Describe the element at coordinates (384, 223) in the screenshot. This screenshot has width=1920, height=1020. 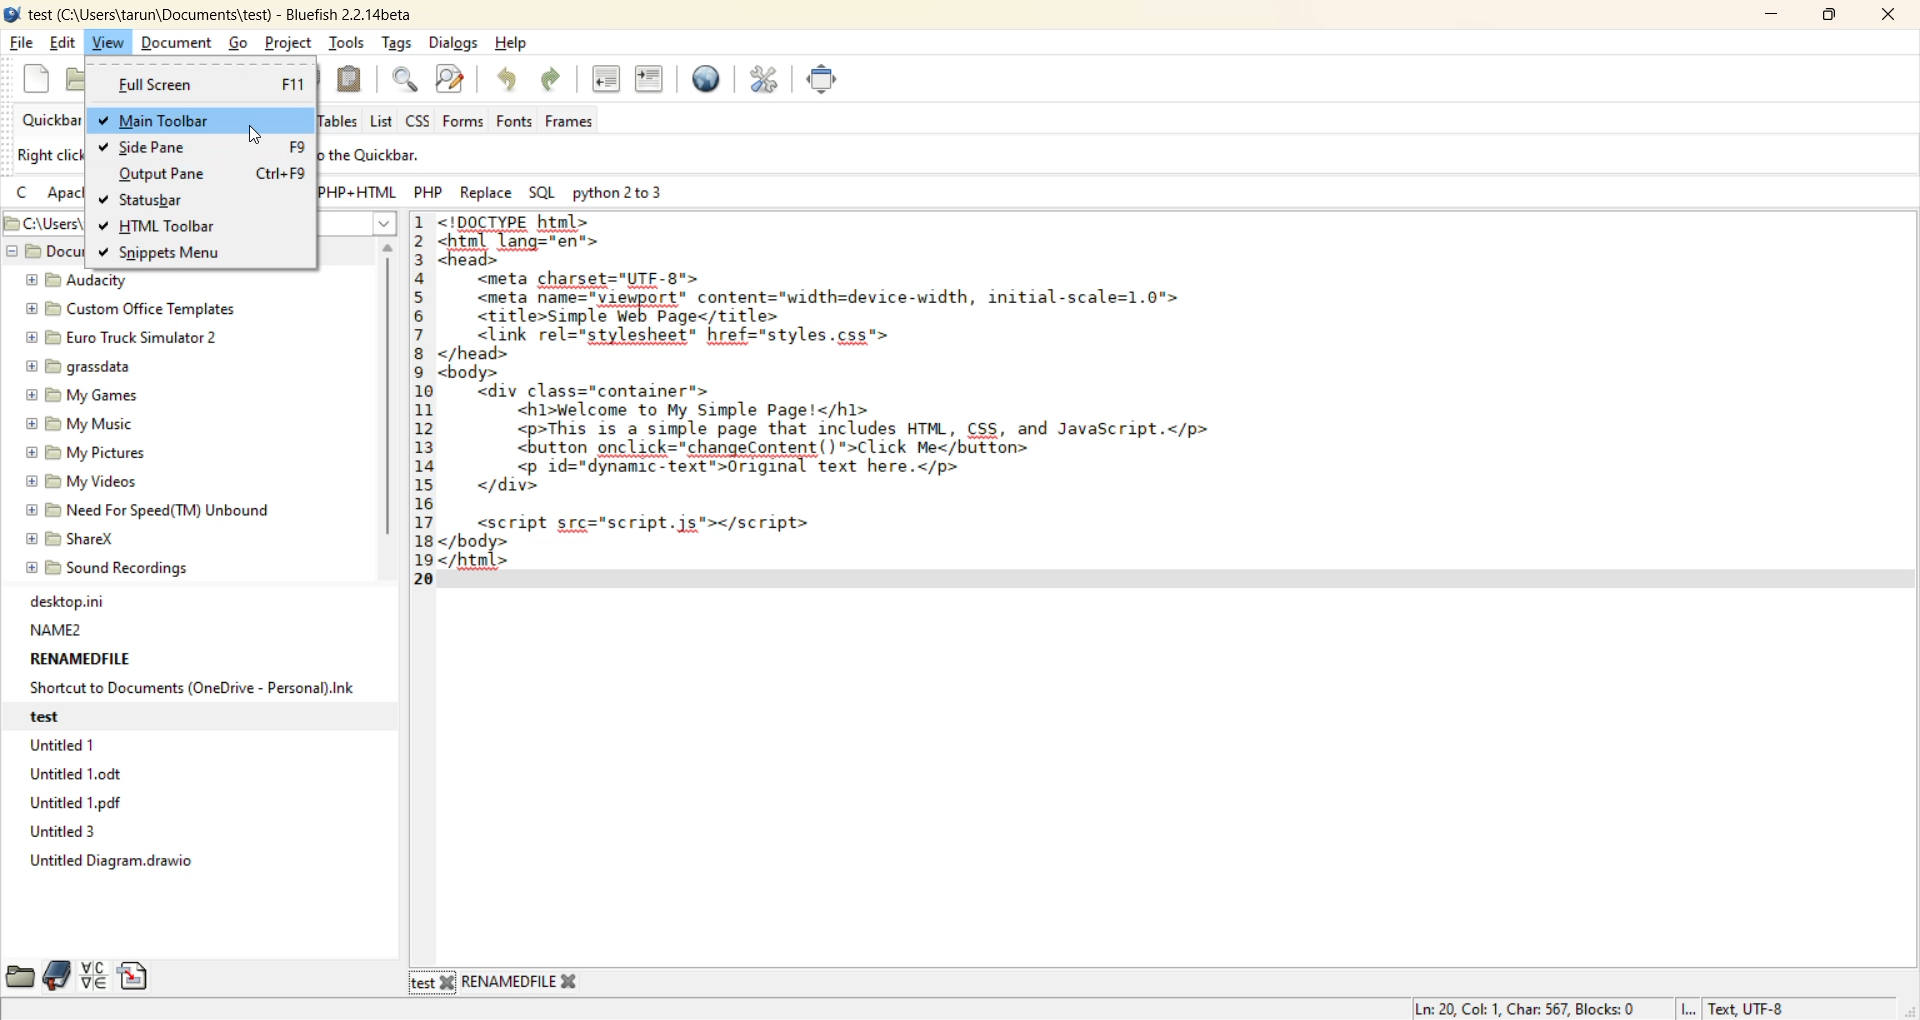
I see `dropdown` at that location.